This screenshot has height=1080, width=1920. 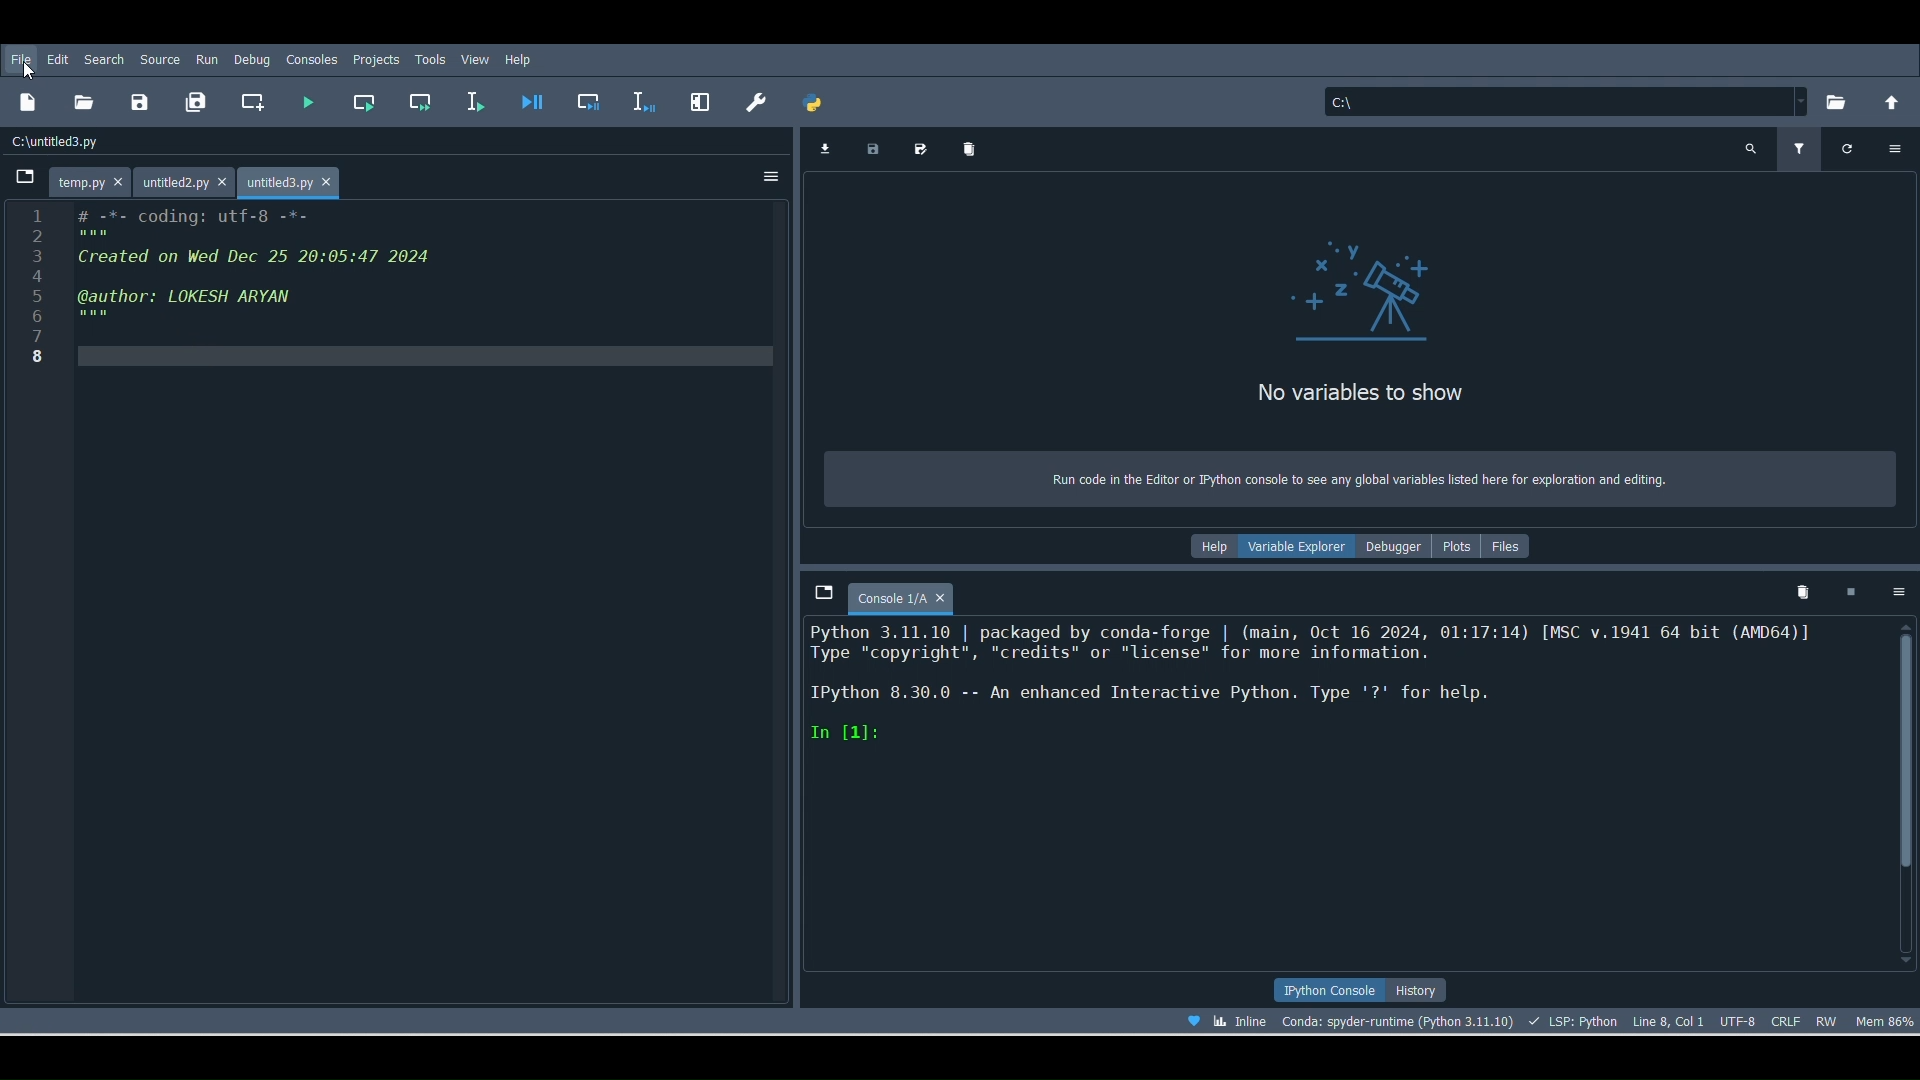 What do you see at coordinates (1208, 545) in the screenshot?
I see `Help` at bounding box center [1208, 545].